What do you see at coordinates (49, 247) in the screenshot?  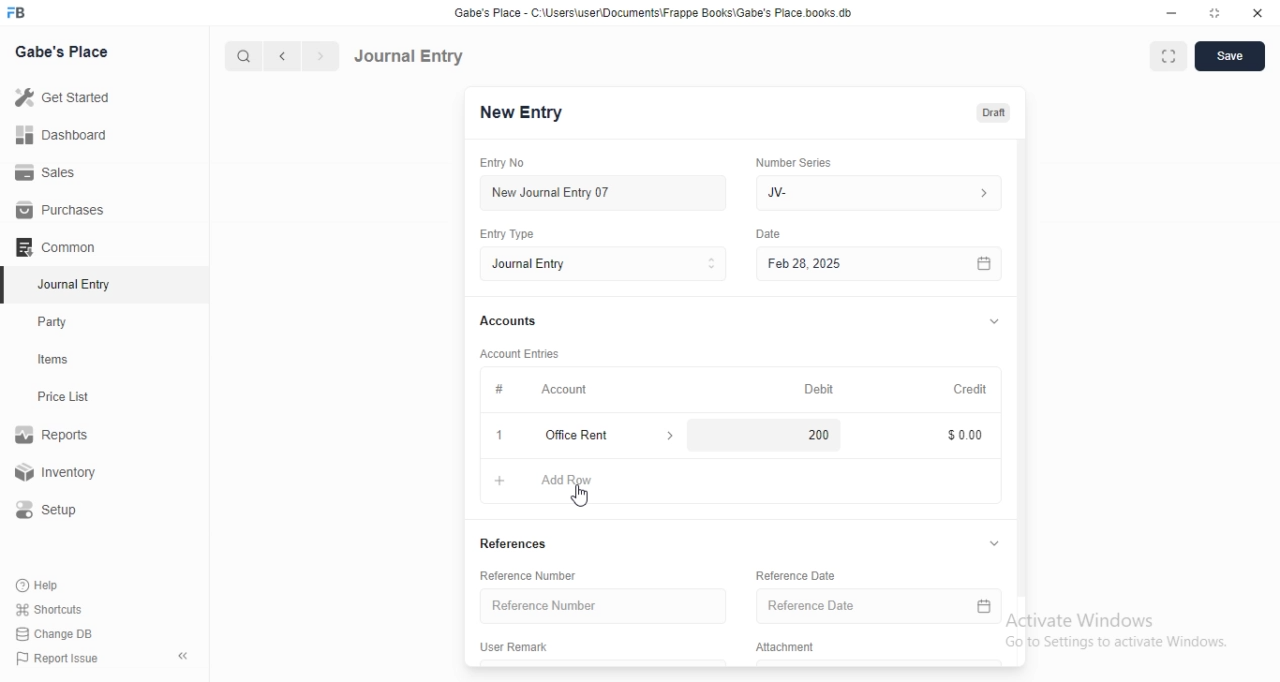 I see `Comman` at bounding box center [49, 247].